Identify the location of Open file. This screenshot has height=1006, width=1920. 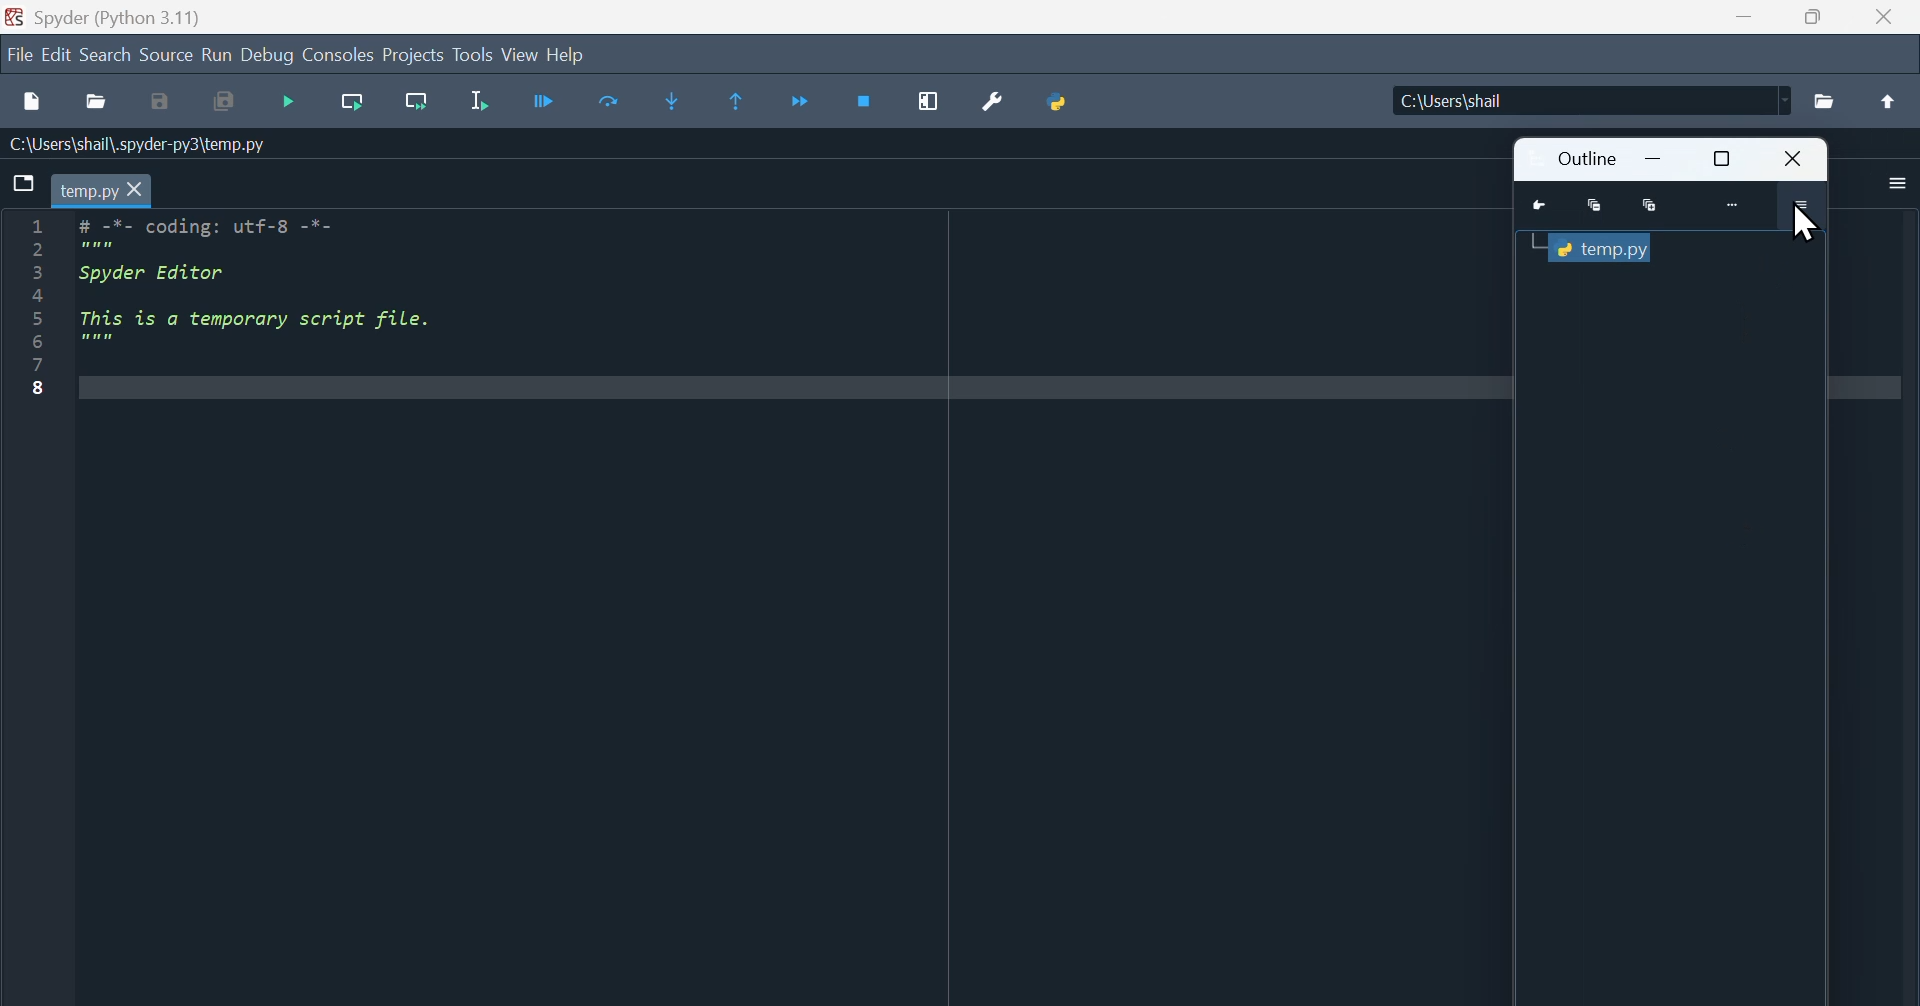
(96, 101).